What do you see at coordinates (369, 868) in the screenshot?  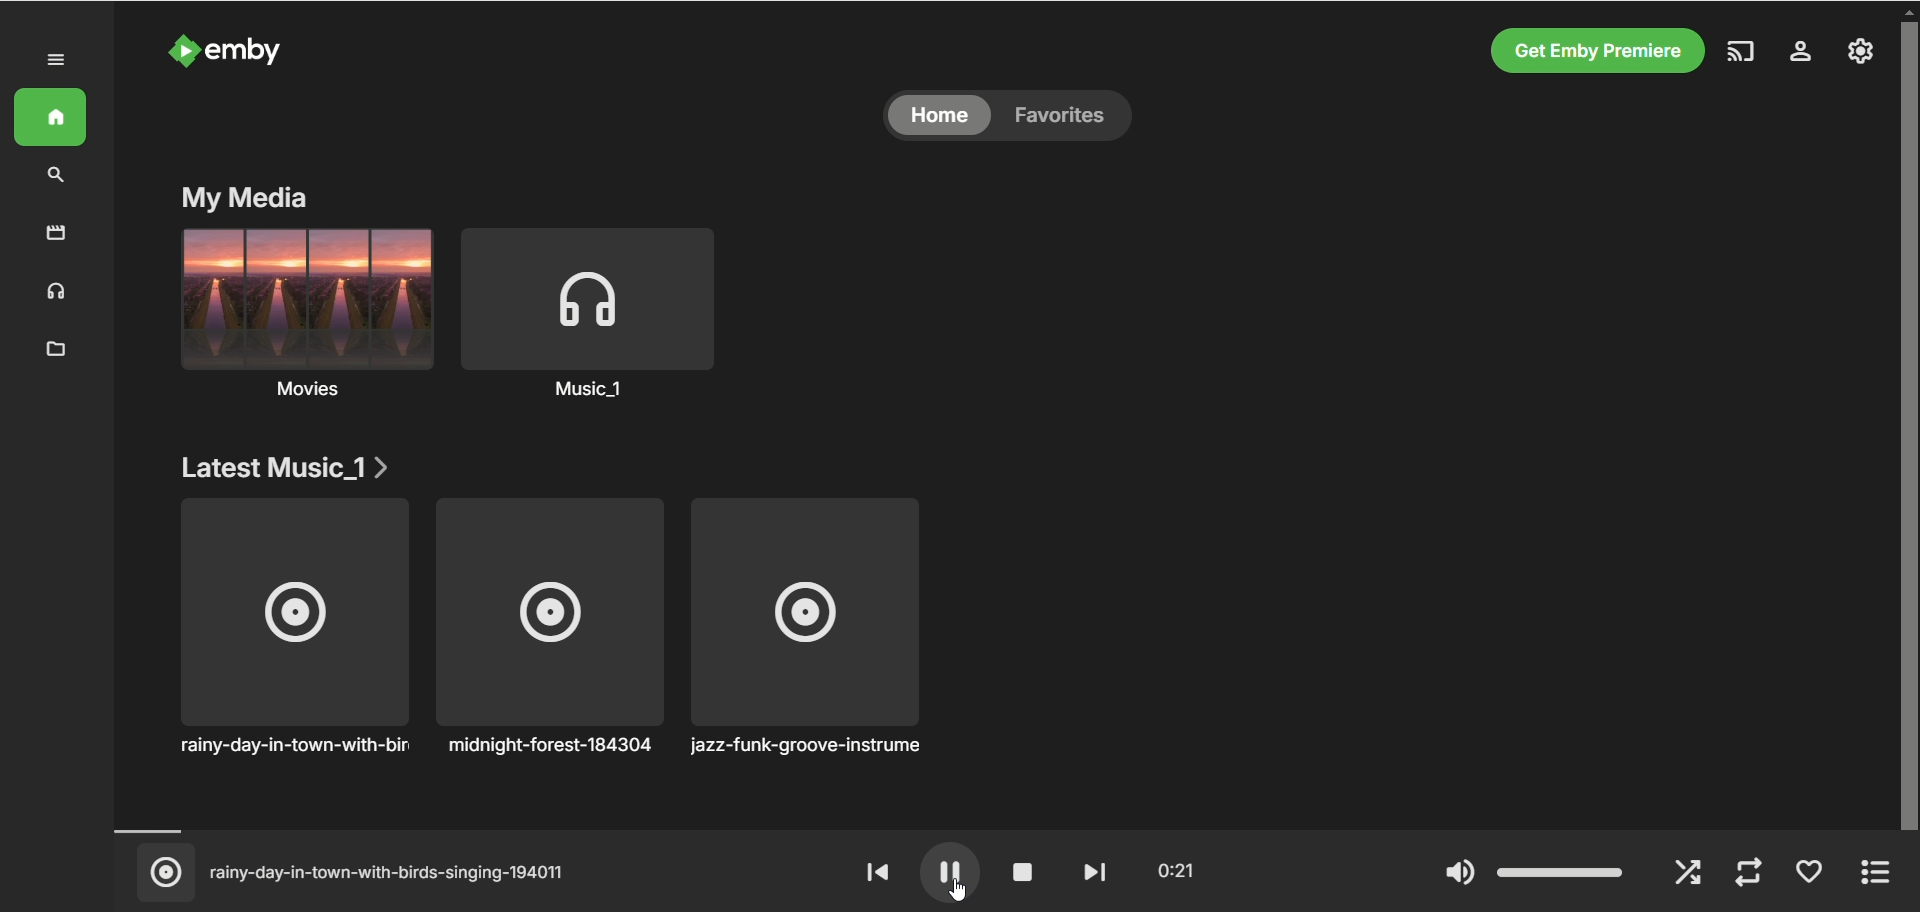 I see `(© rainy-day-in-town-with-birds-singing-194011` at bounding box center [369, 868].